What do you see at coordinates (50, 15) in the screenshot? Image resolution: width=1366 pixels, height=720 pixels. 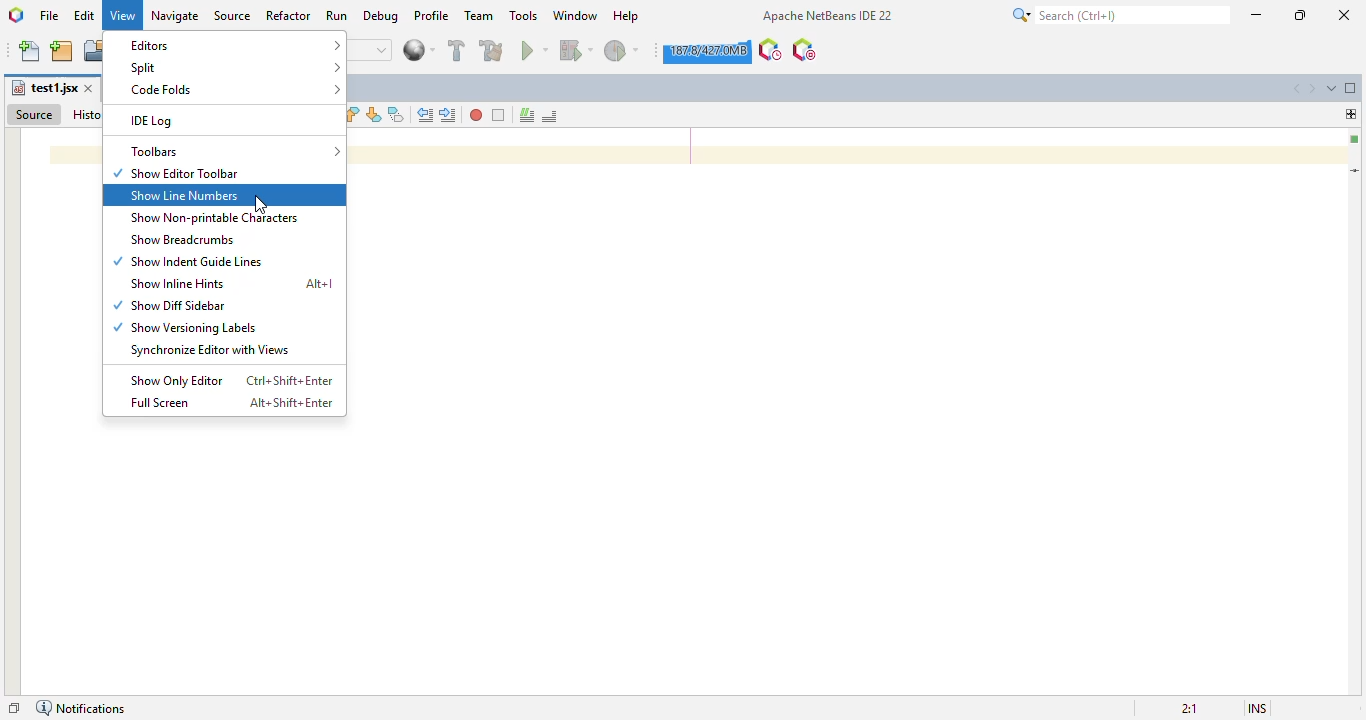 I see `file` at bounding box center [50, 15].